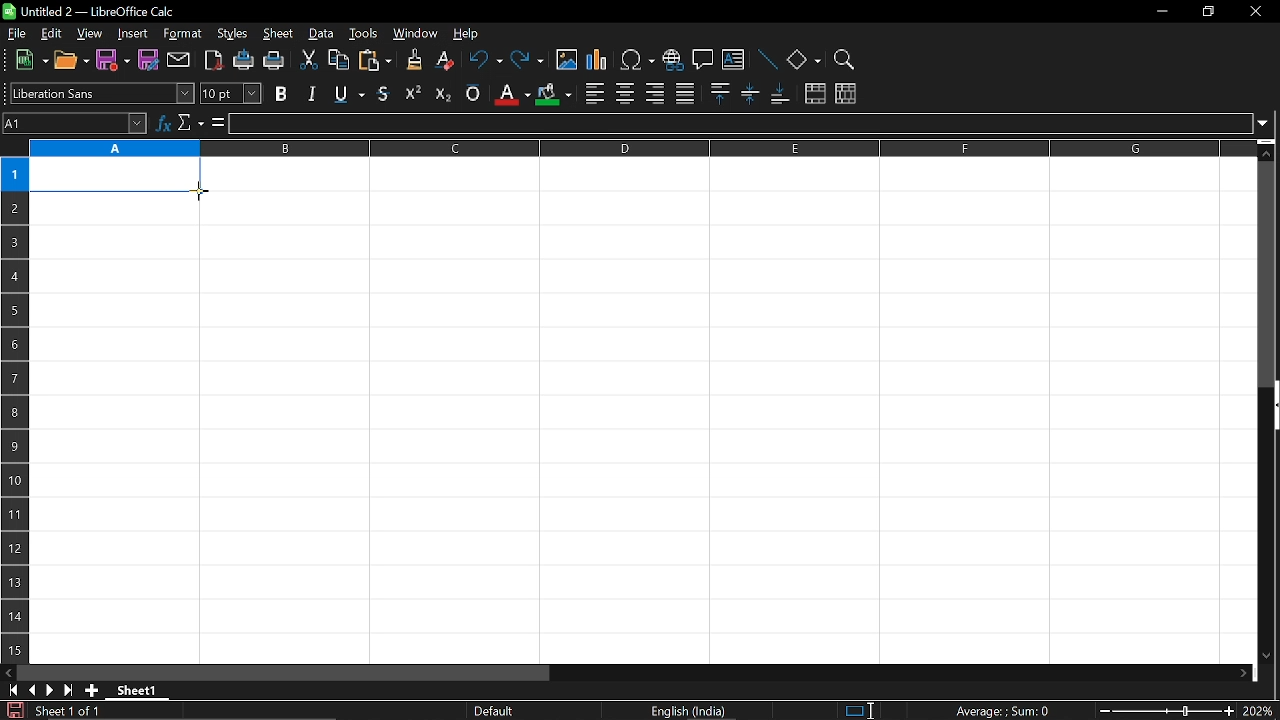  I want to click on sheet, so click(278, 34).